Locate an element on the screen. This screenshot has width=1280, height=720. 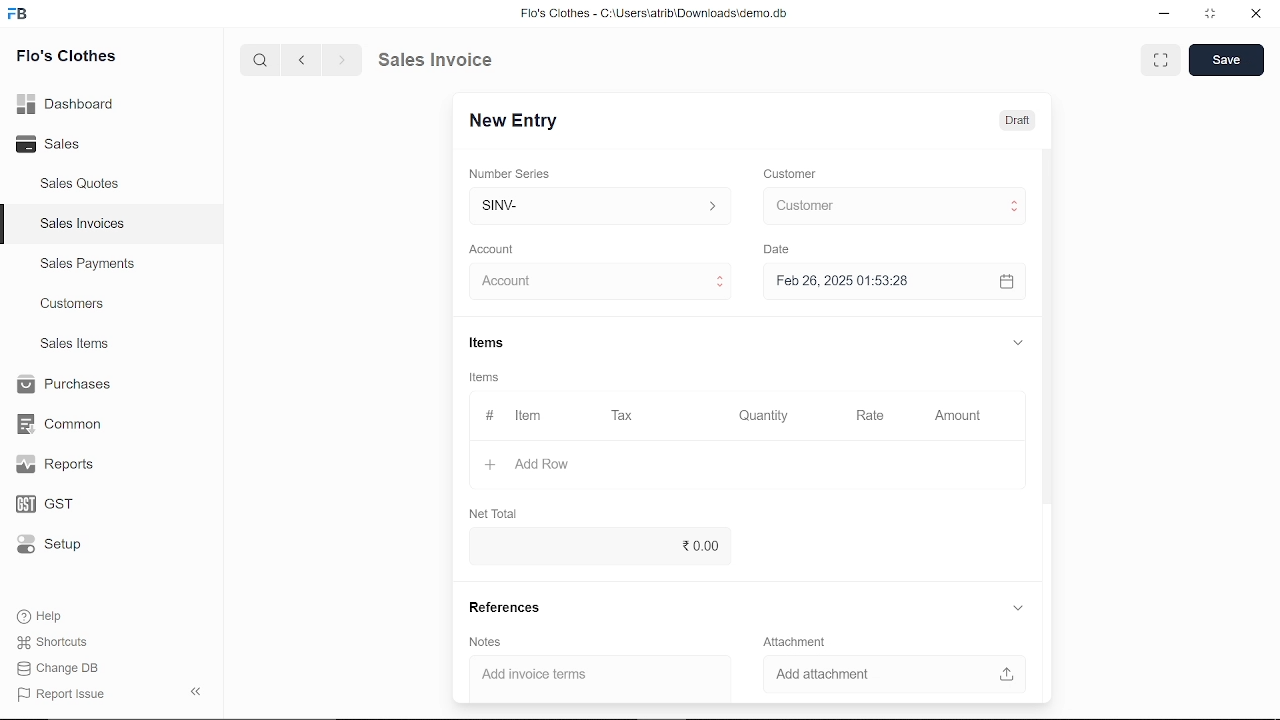
Sales Payments. is located at coordinates (86, 264).